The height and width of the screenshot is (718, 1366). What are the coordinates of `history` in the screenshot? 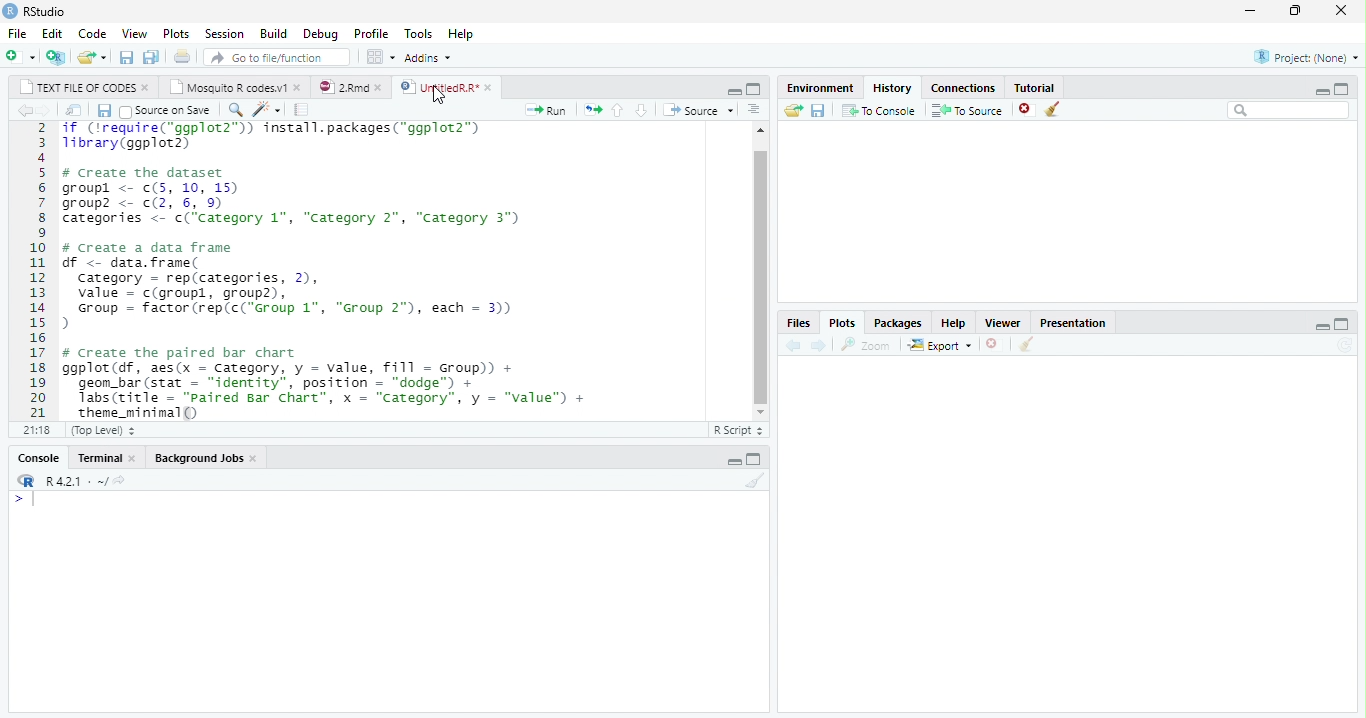 It's located at (891, 87).